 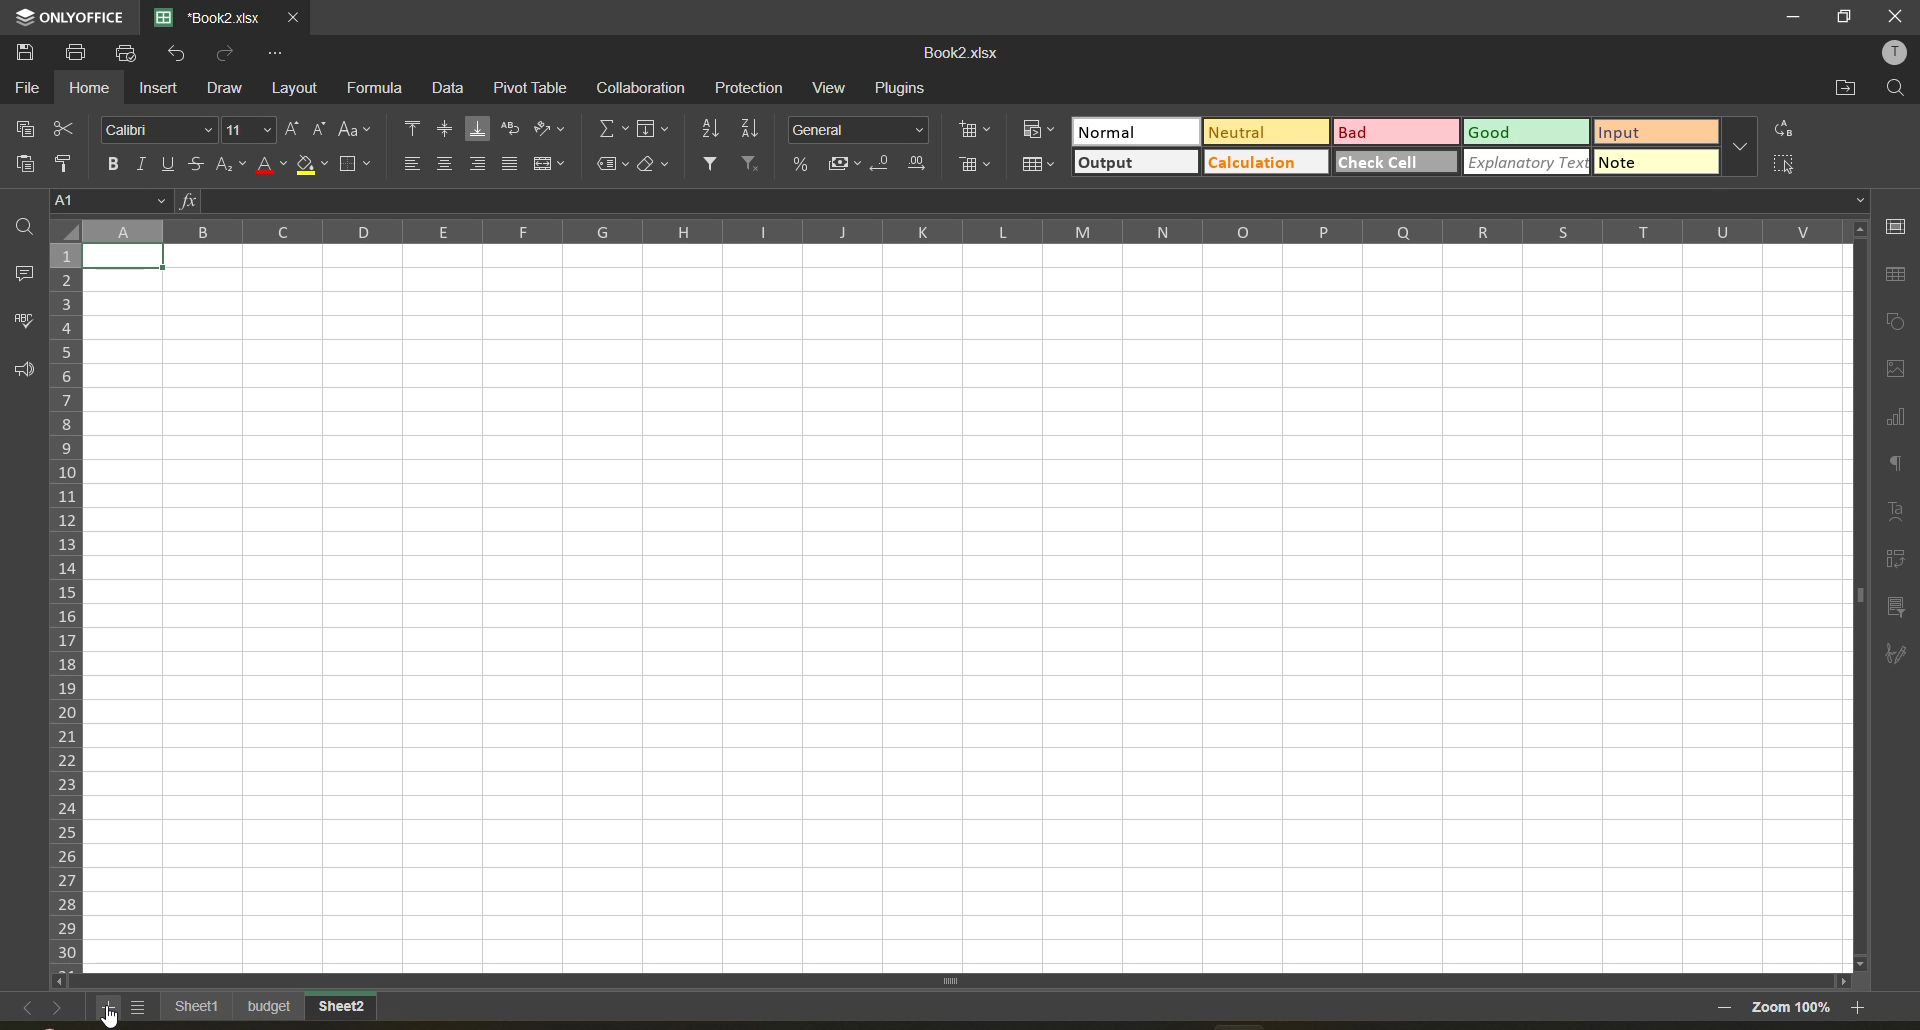 I want to click on signature, so click(x=1900, y=656).